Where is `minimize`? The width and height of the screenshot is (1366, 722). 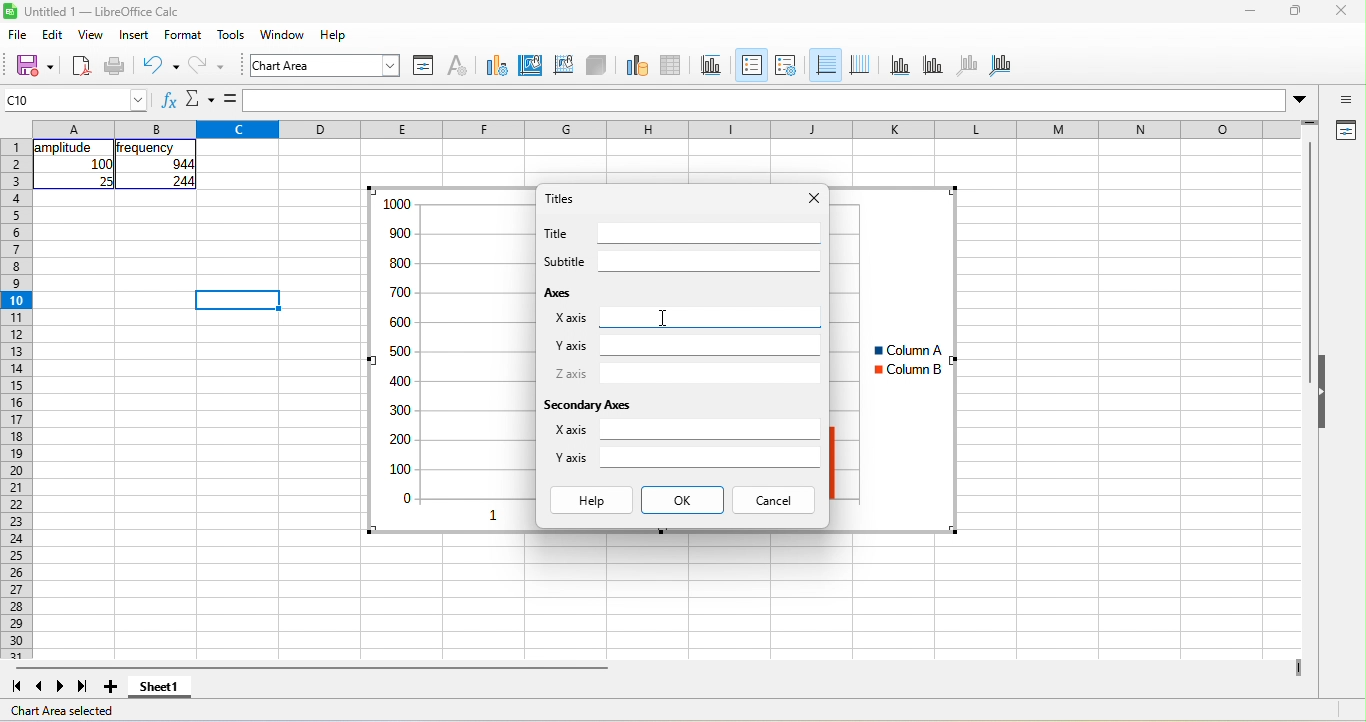 minimize is located at coordinates (1250, 10).